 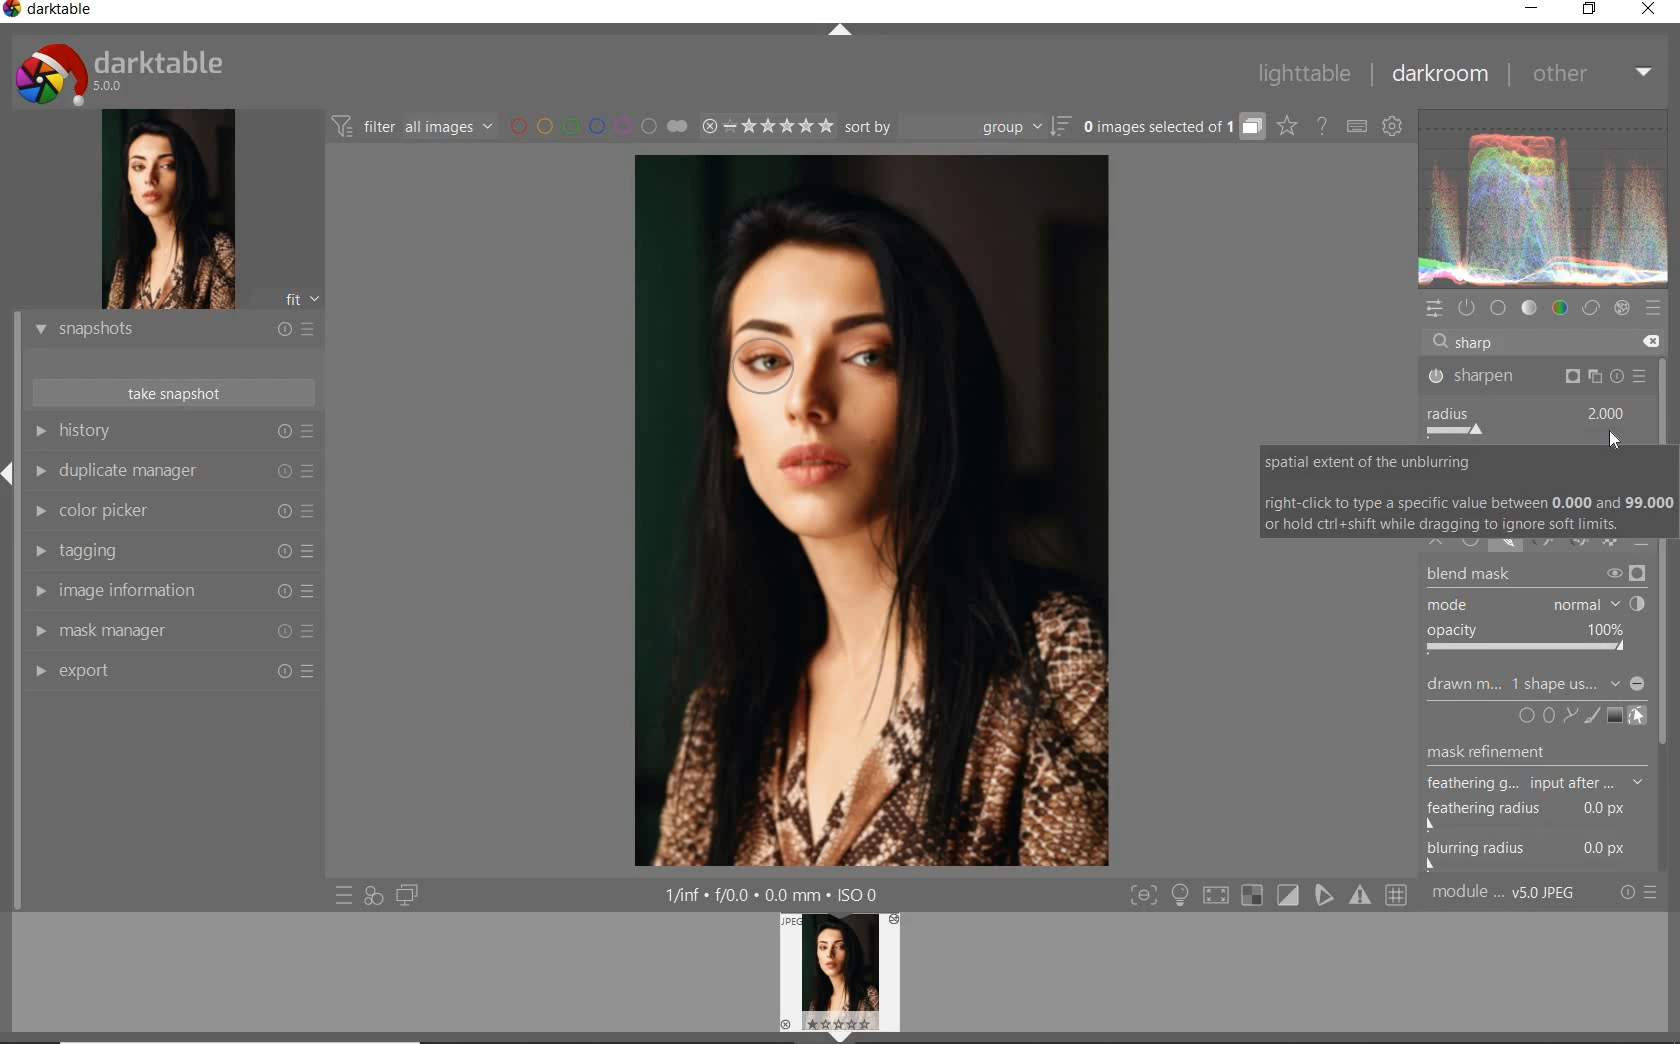 I want to click on quick access panel, so click(x=1437, y=311).